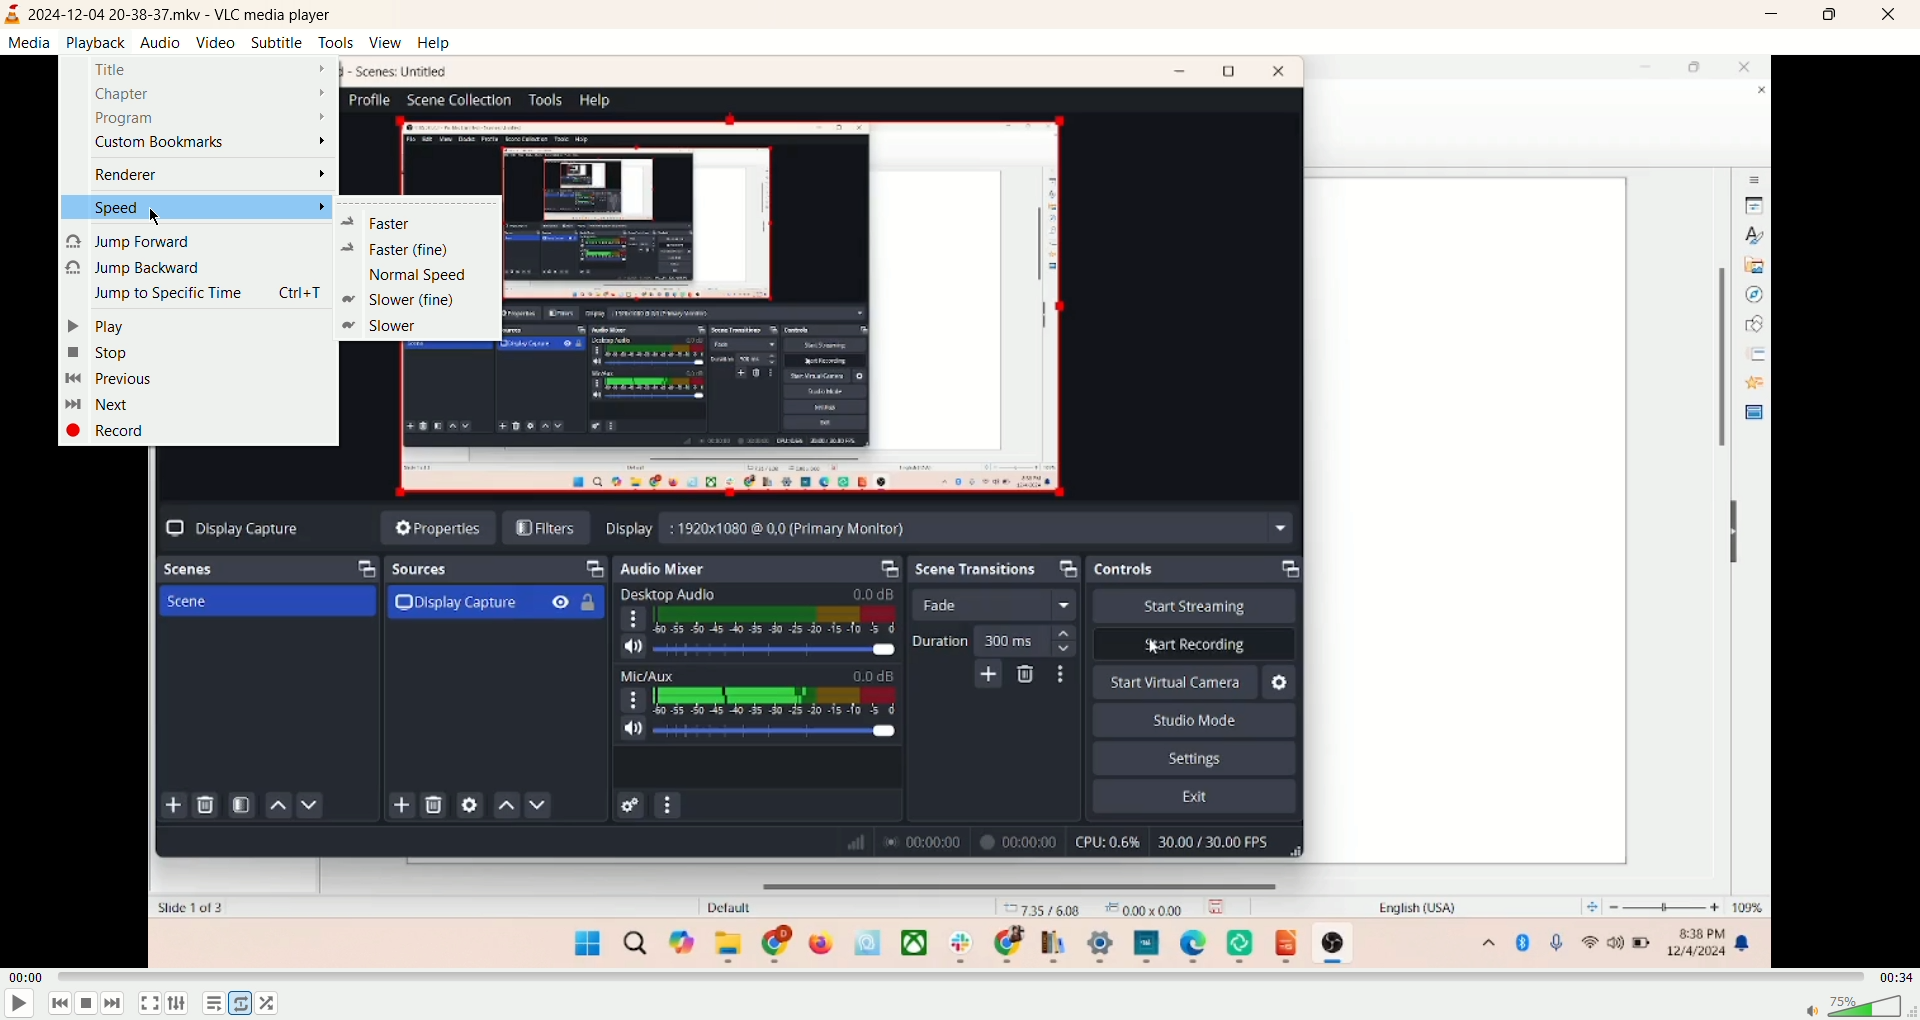 Image resolution: width=1920 pixels, height=1020 pixels. I want to click on stop, so click(89, 1004).